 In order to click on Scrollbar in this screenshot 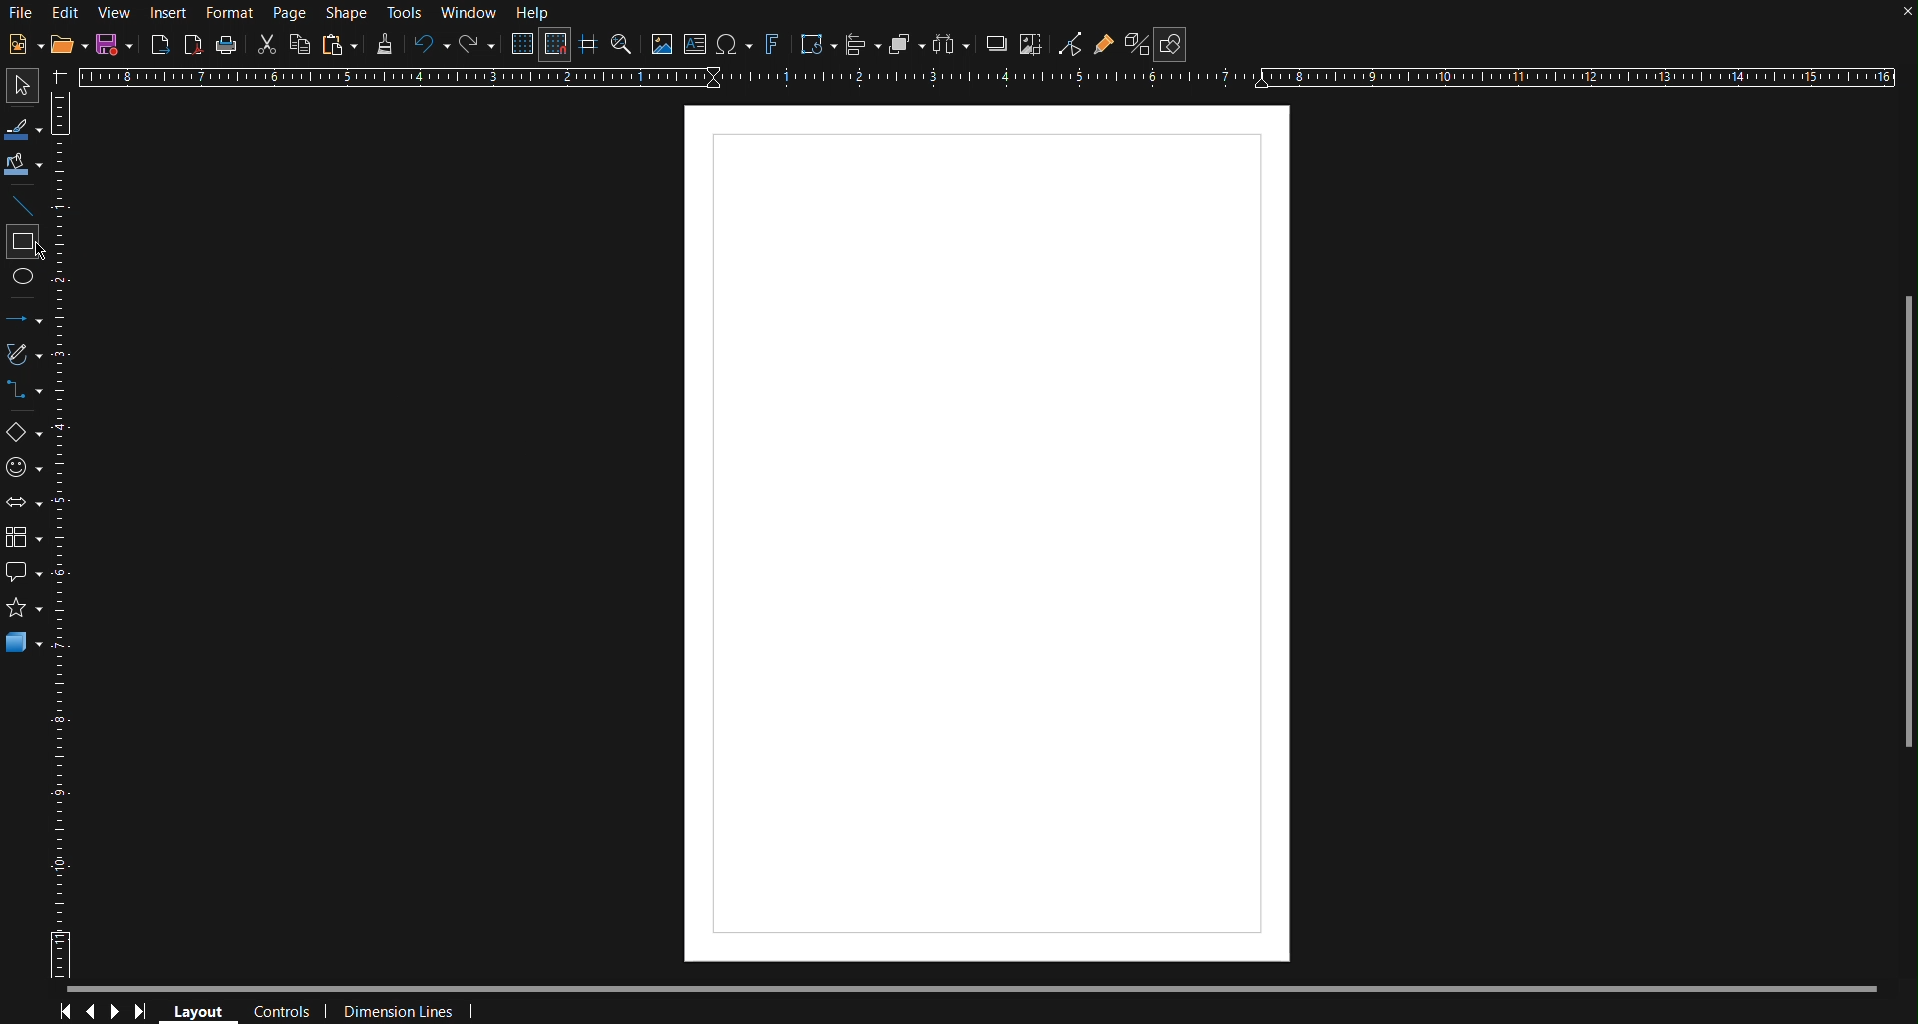, I will do `click(988, 990)`.